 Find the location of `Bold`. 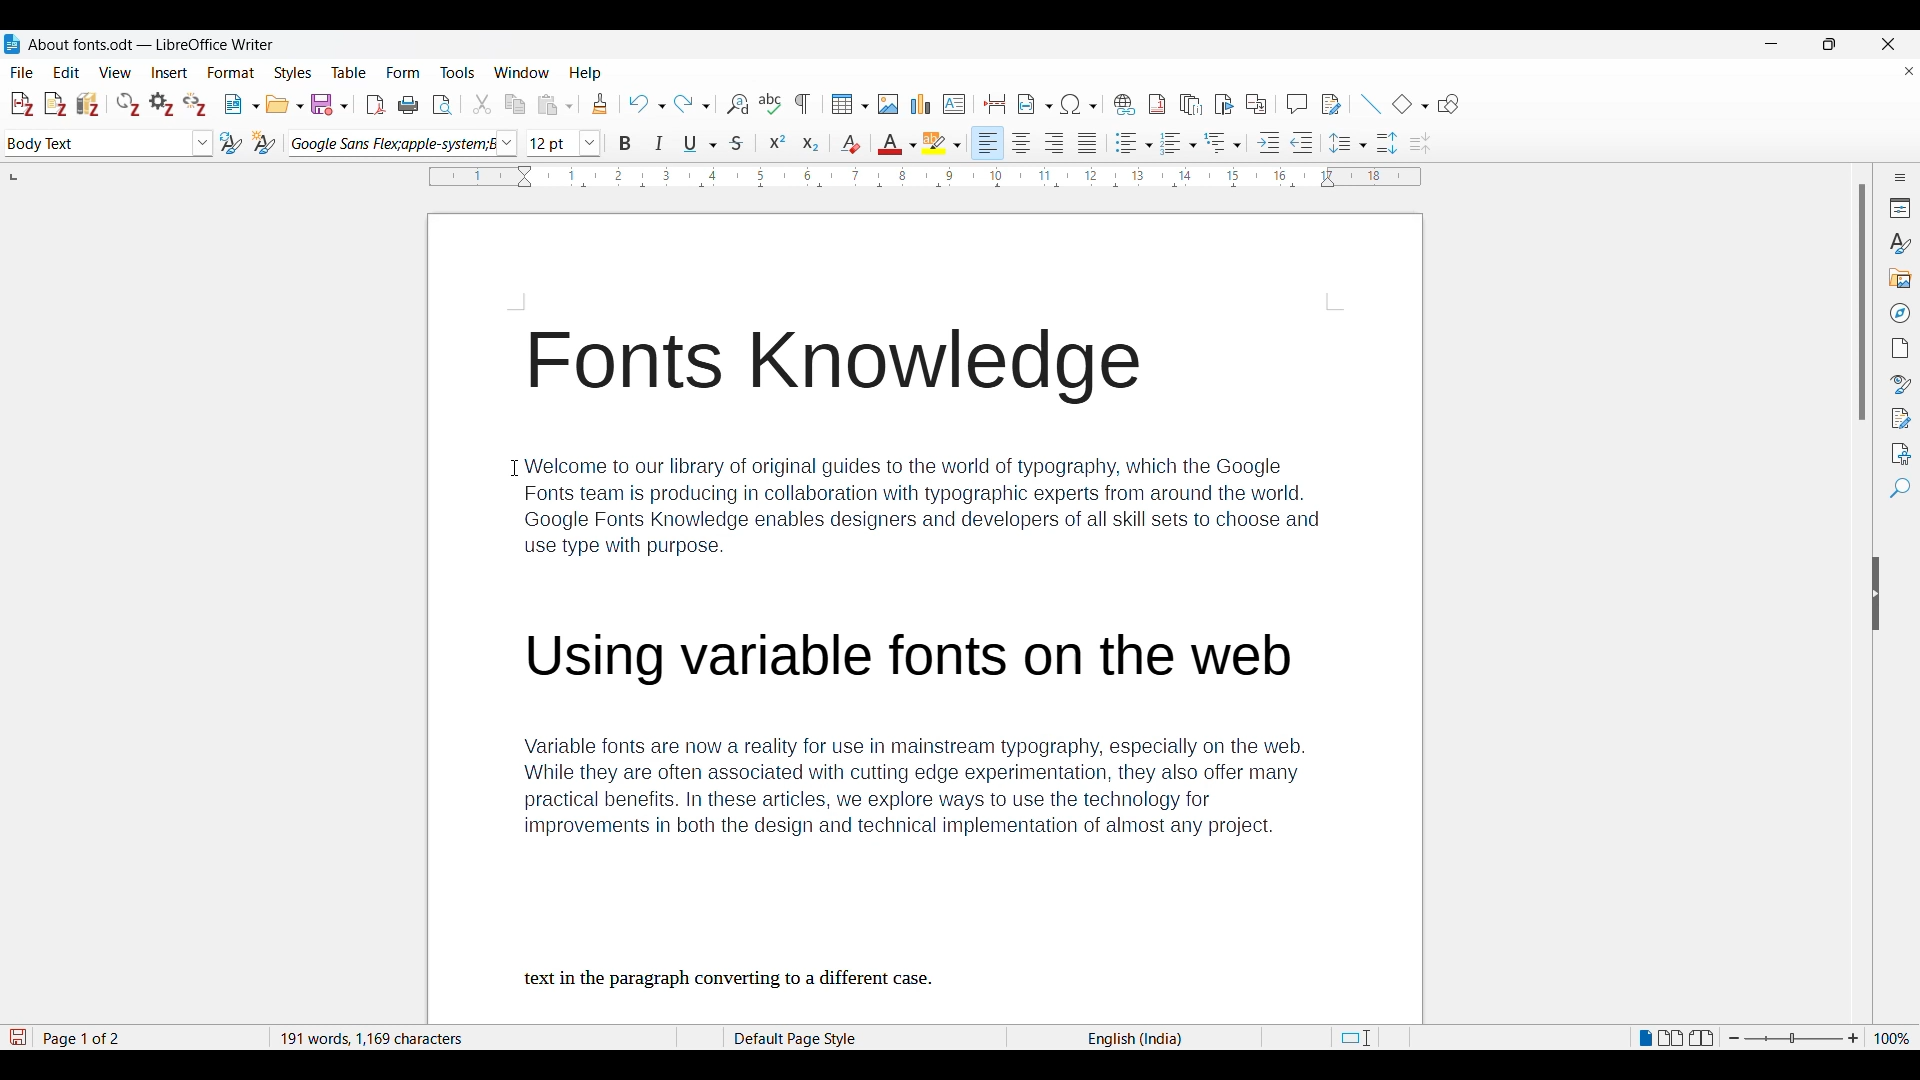

Bold is located at coordinates (624, 143).